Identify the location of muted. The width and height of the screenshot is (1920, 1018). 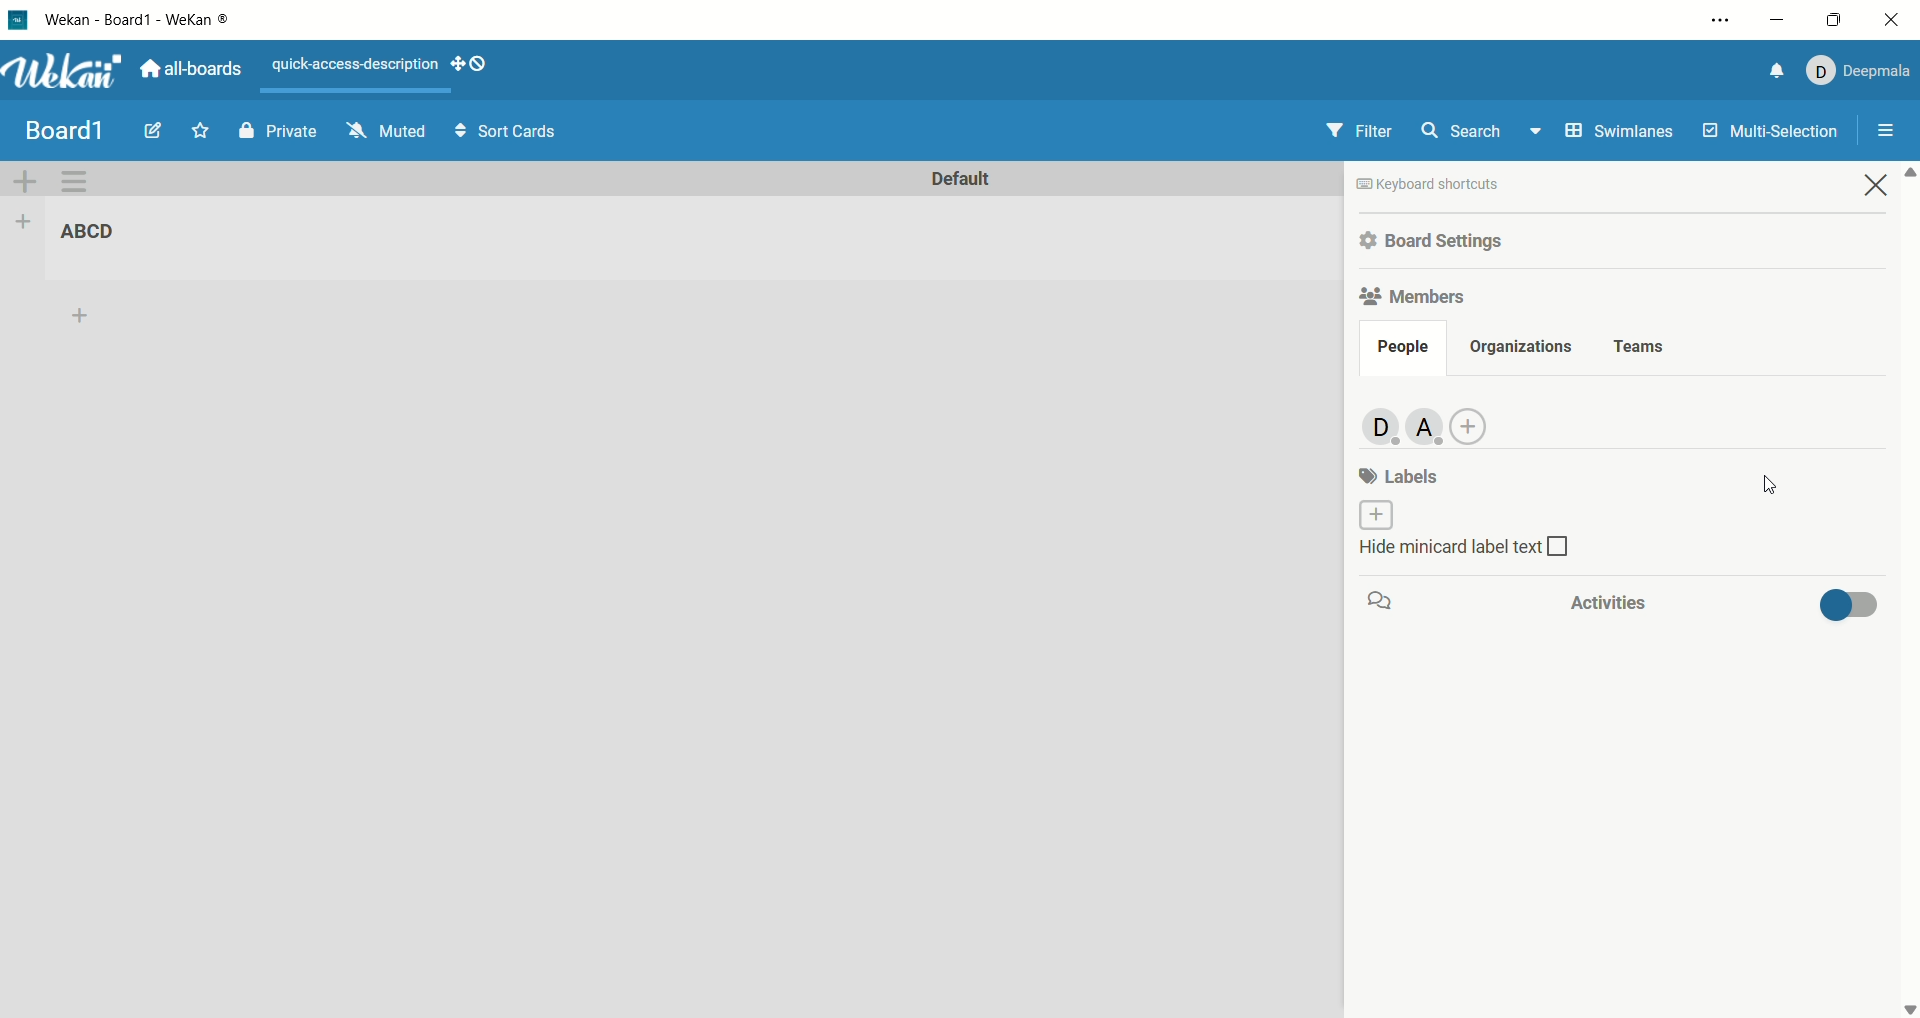
(387, 131).